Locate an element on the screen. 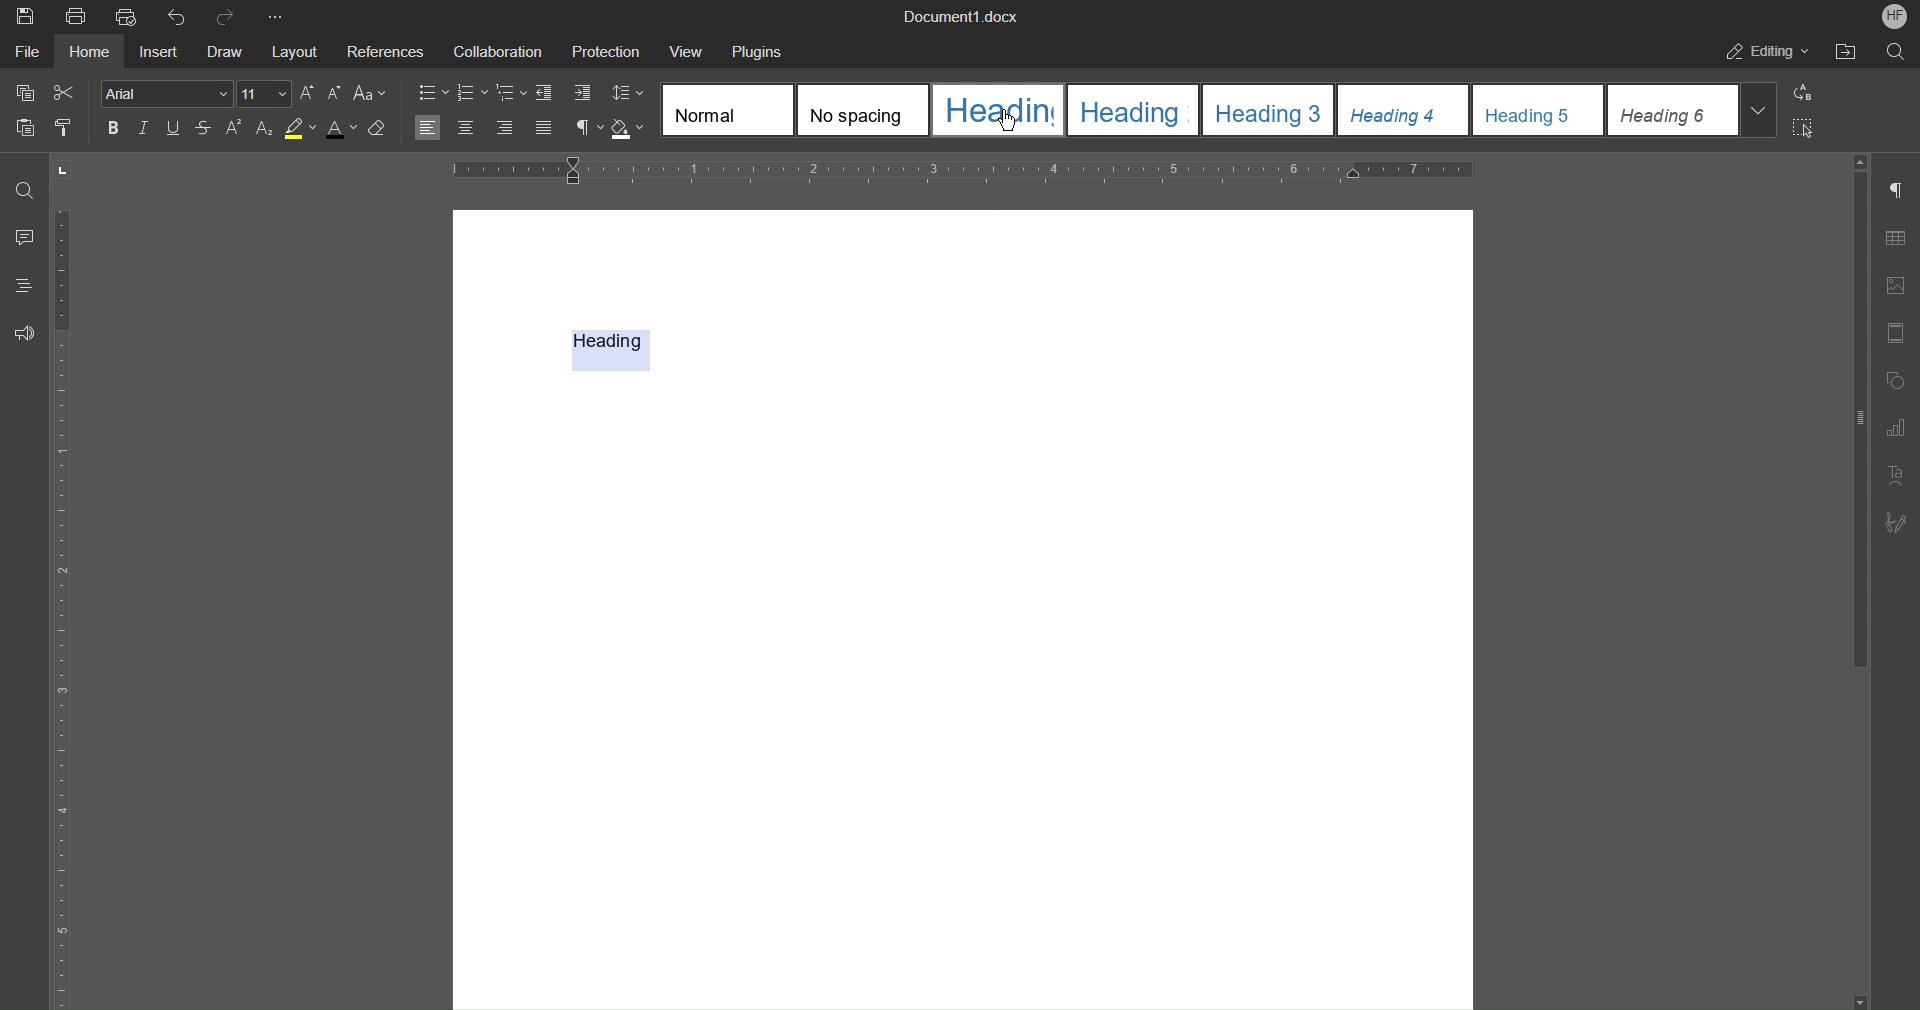  Replace is located at coordinates (1804, 93).